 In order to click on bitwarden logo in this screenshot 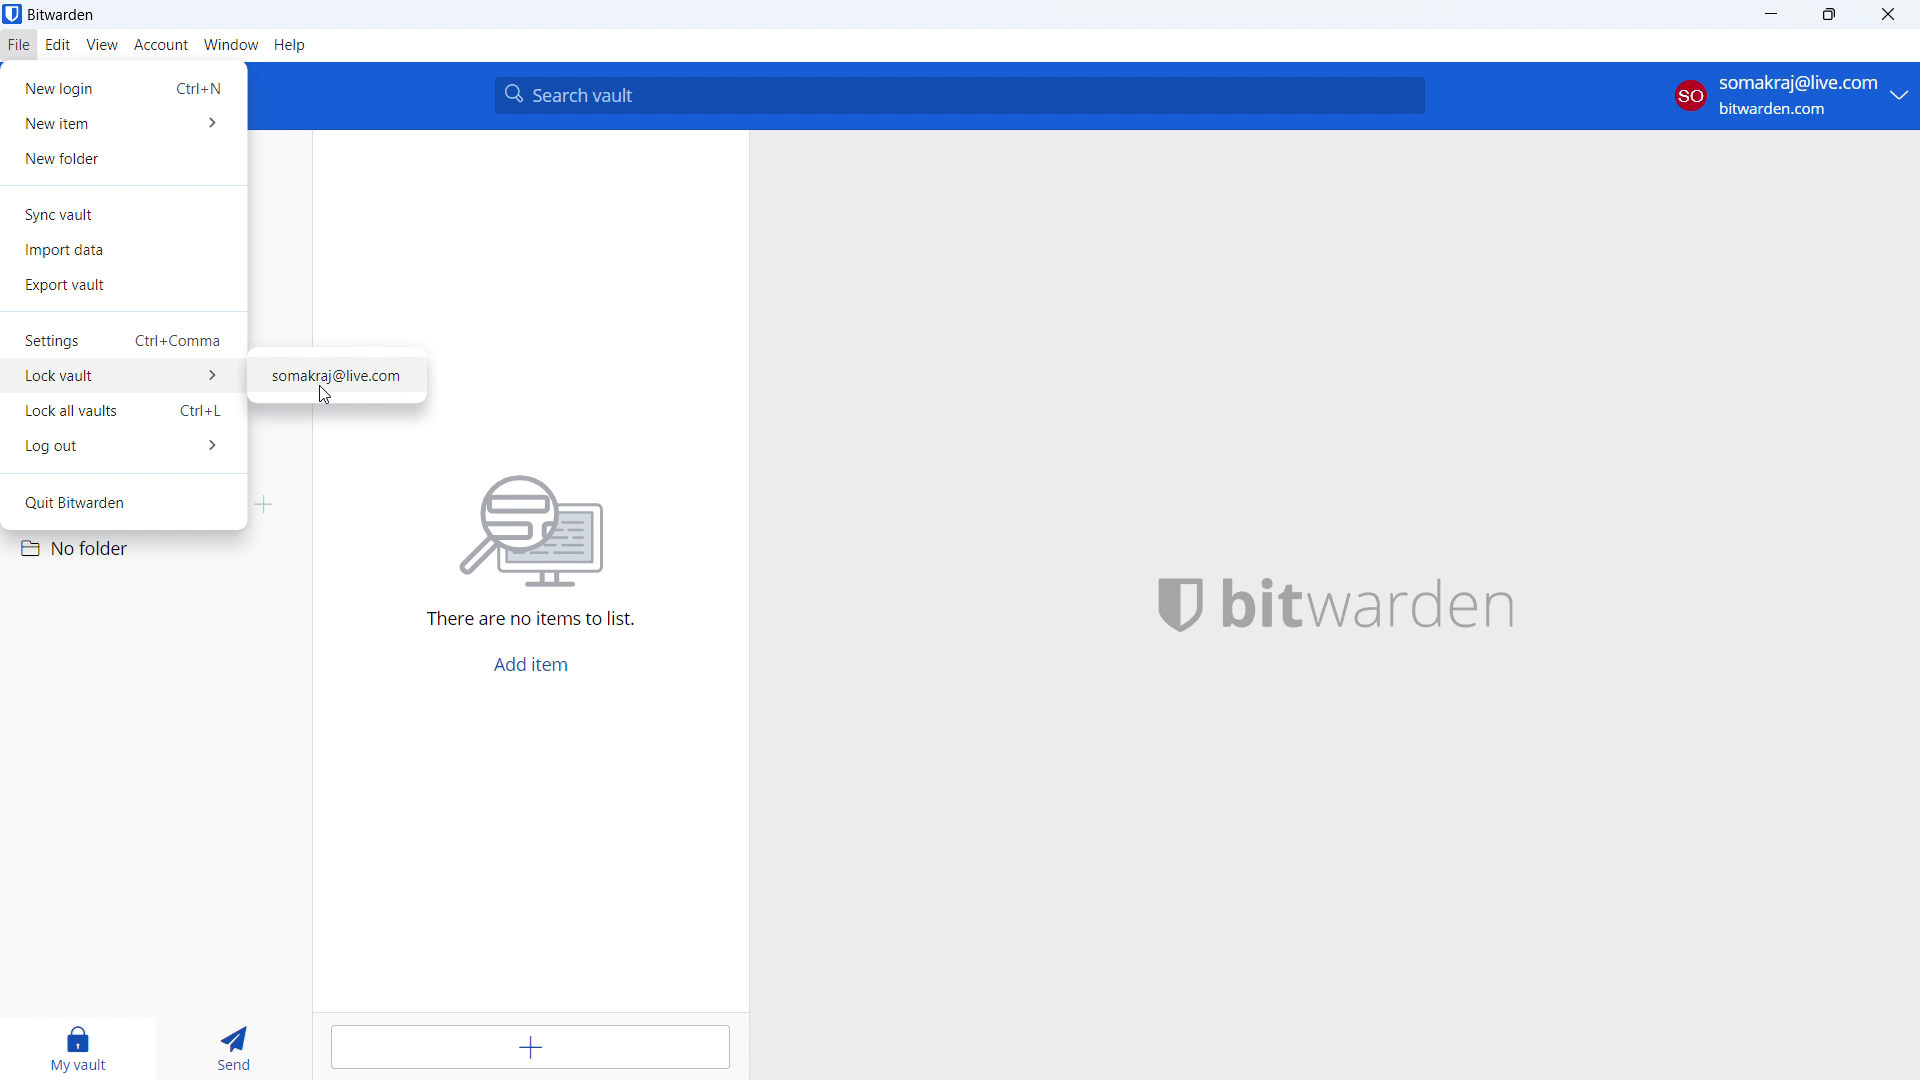, I will do `click(1172, 603)`.